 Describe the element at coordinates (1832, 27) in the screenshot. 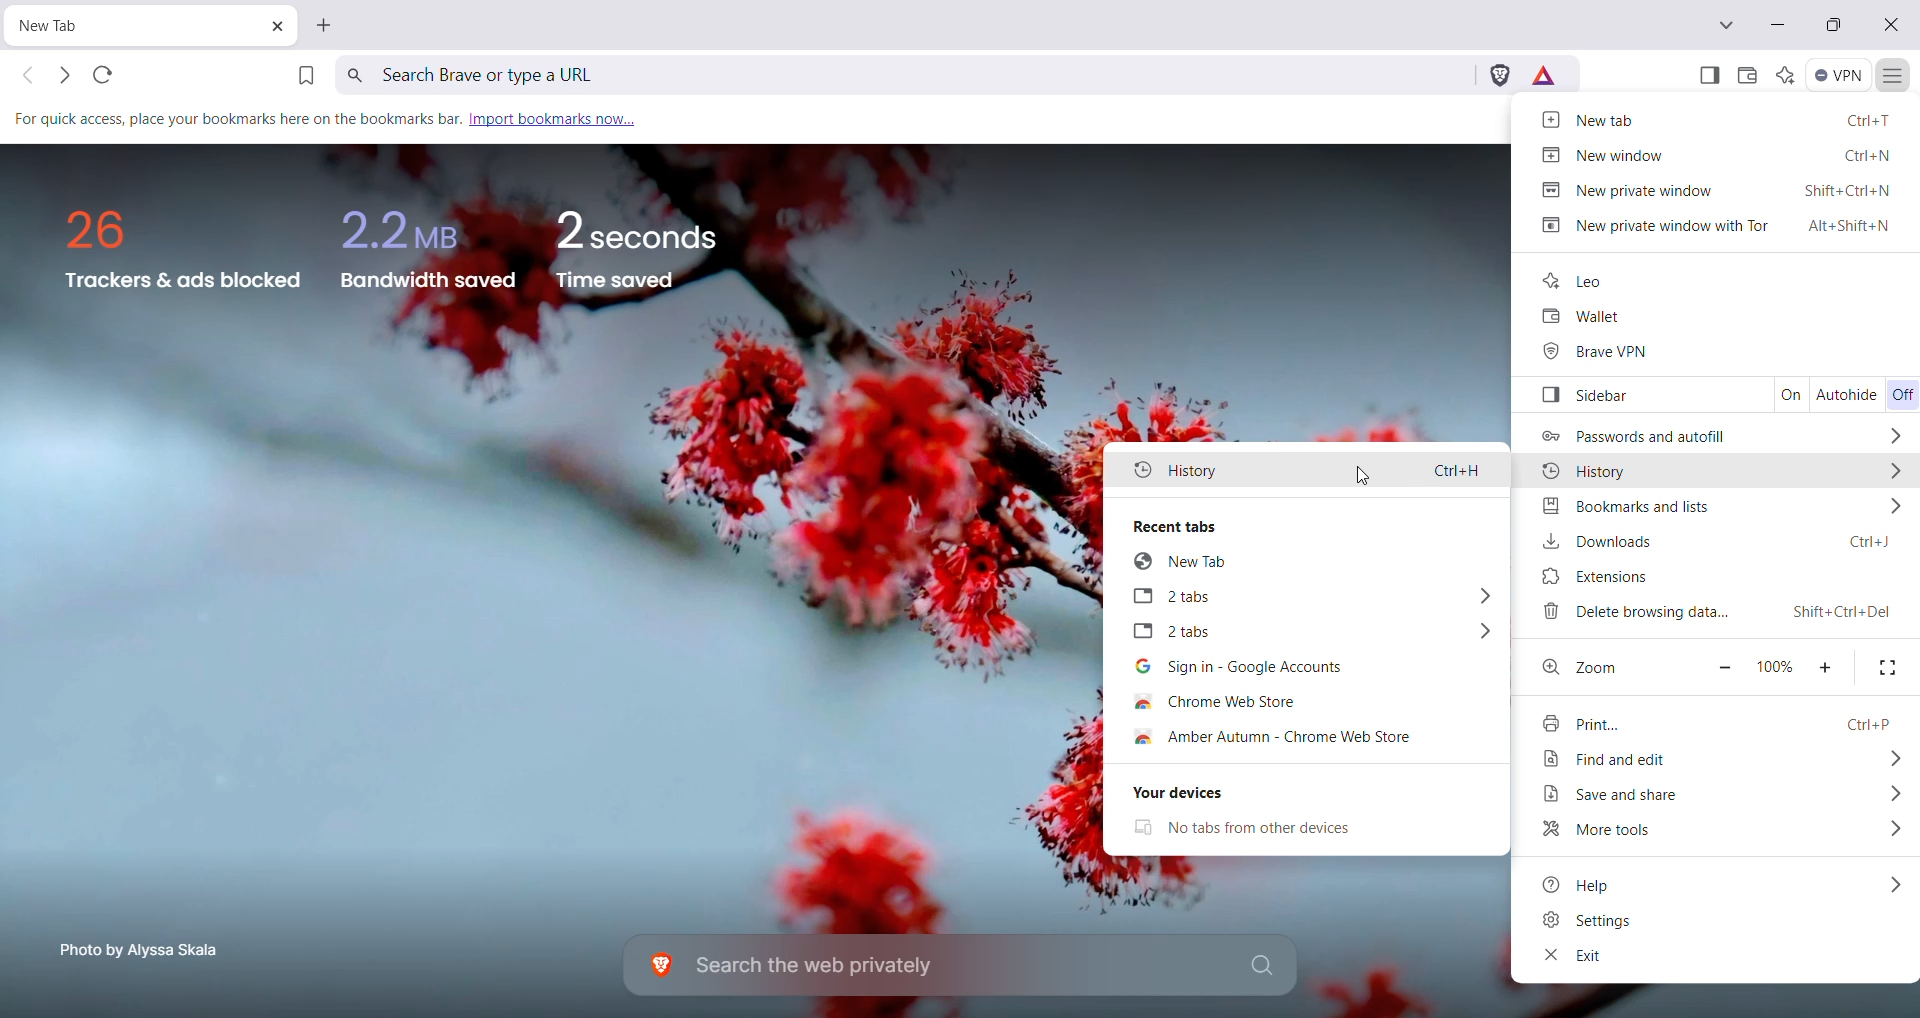

I see `Restore Down` at that location.